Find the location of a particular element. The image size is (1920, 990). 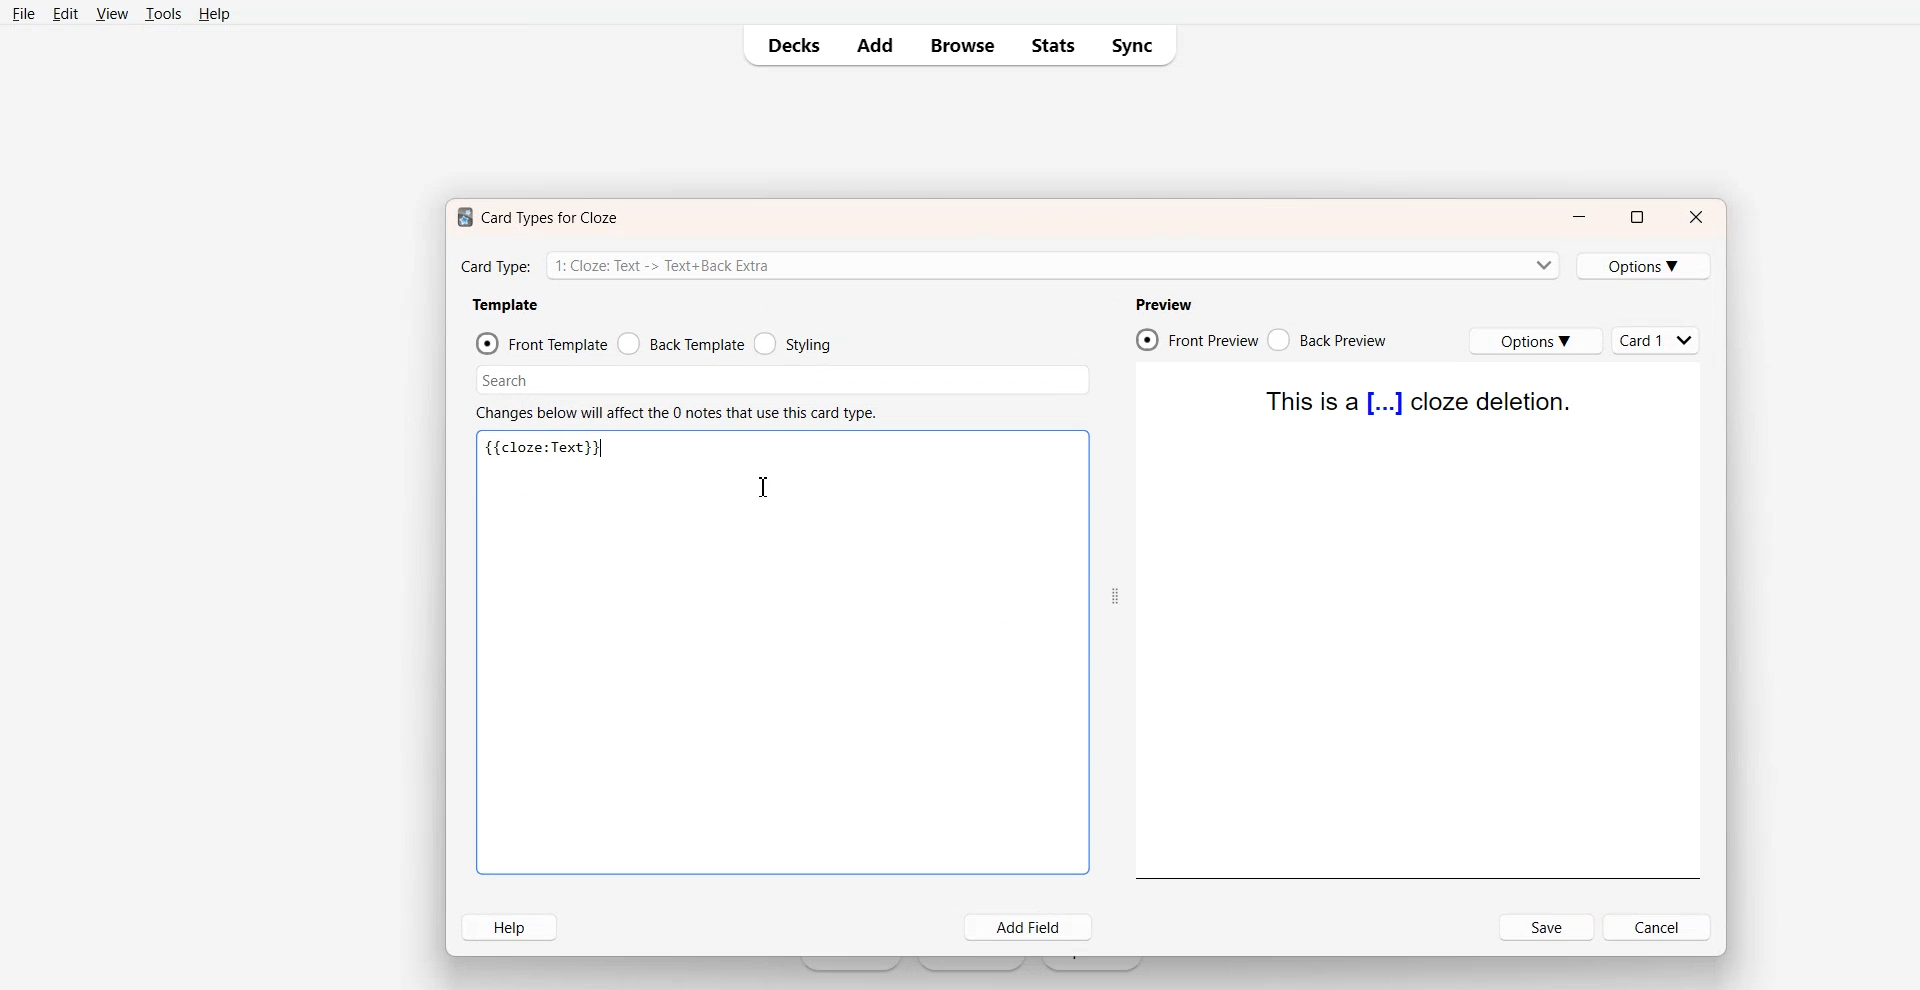

Close is located at coordinates (1697, 217).